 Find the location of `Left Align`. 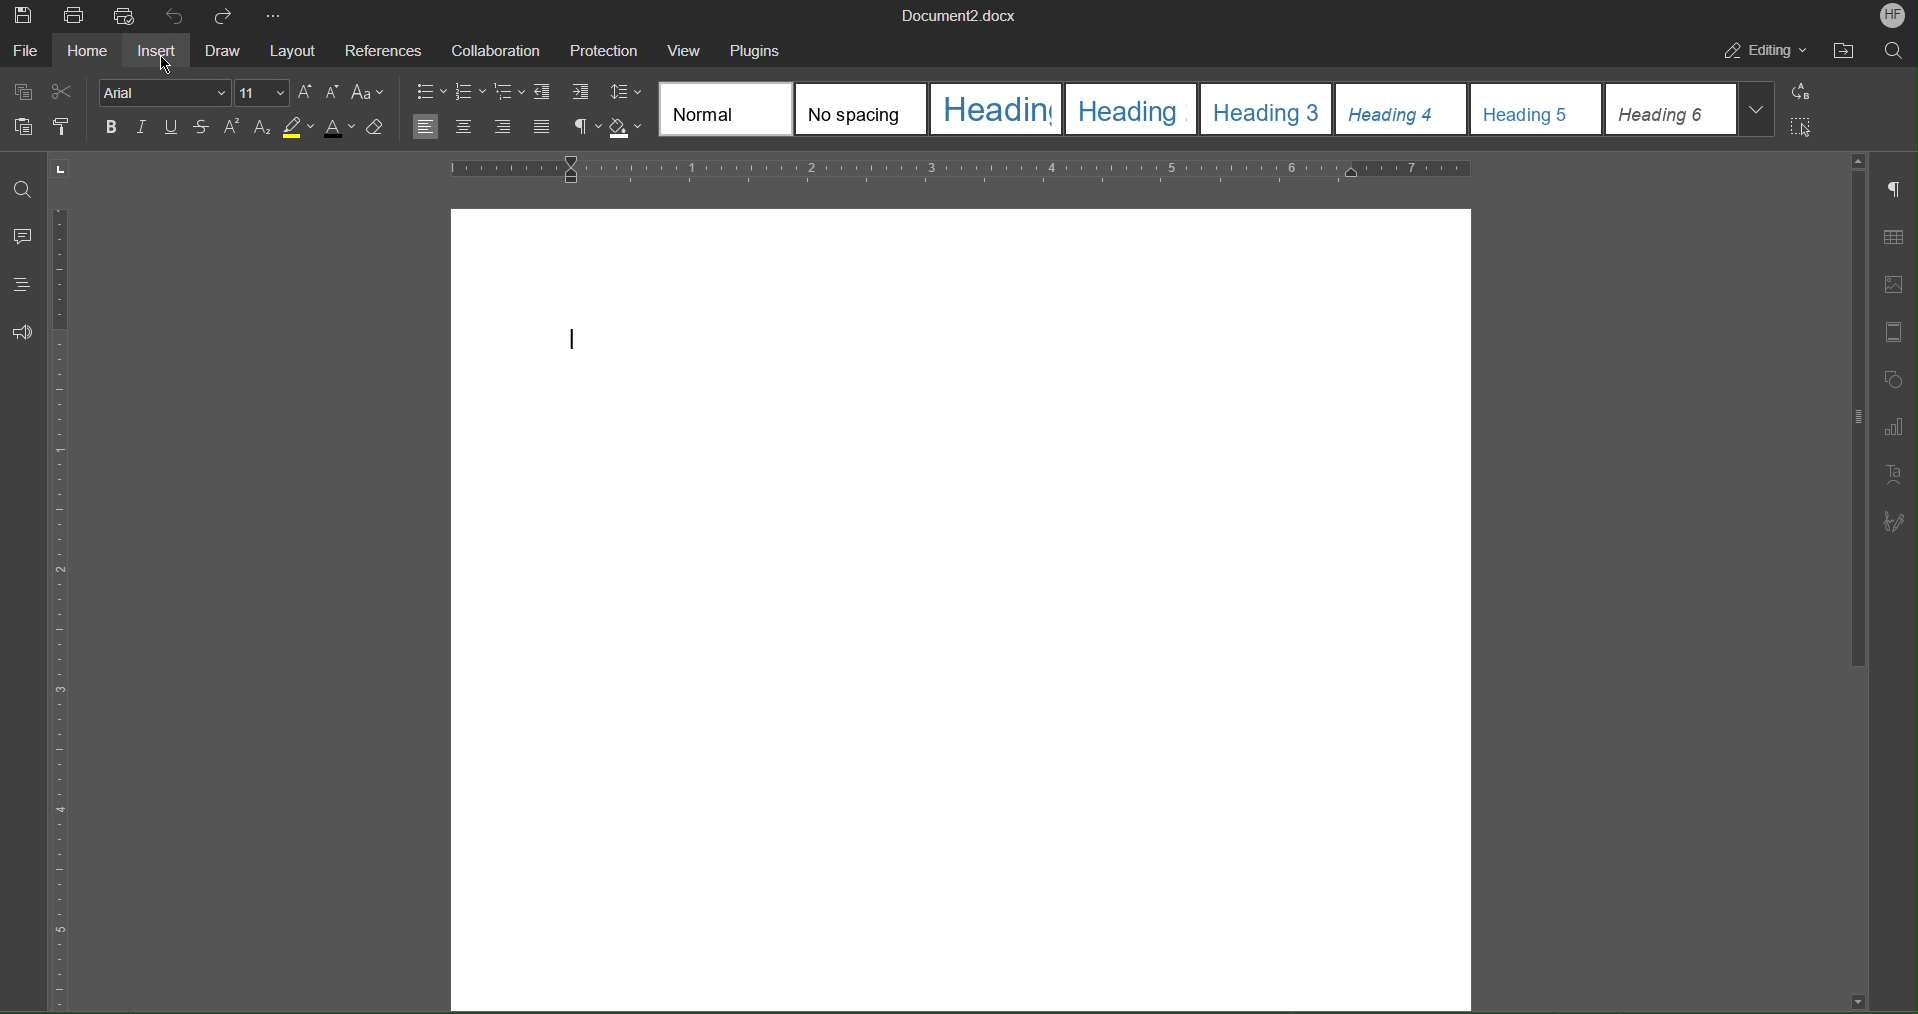

Left Align is located at coordinates (426, 126).